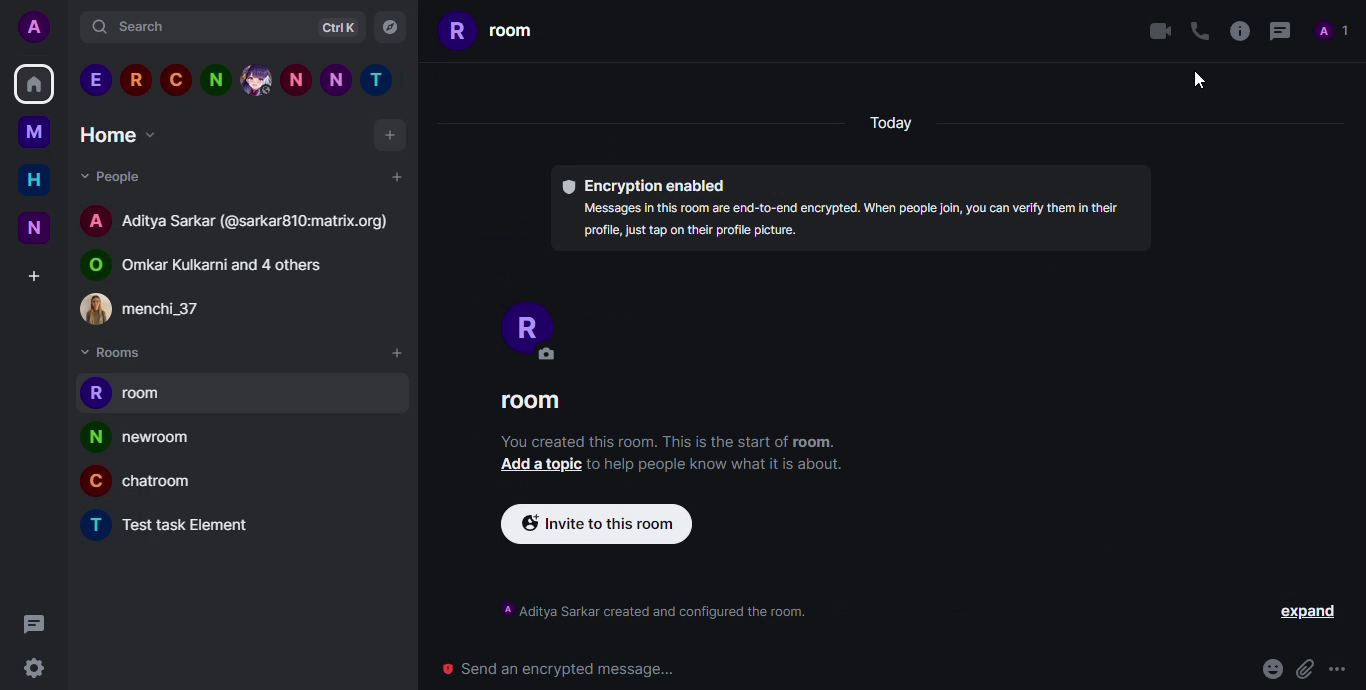  What do you see at coordinates (94, 393) in the screenshot?
I see `profile` at bounding box center [94, 393].